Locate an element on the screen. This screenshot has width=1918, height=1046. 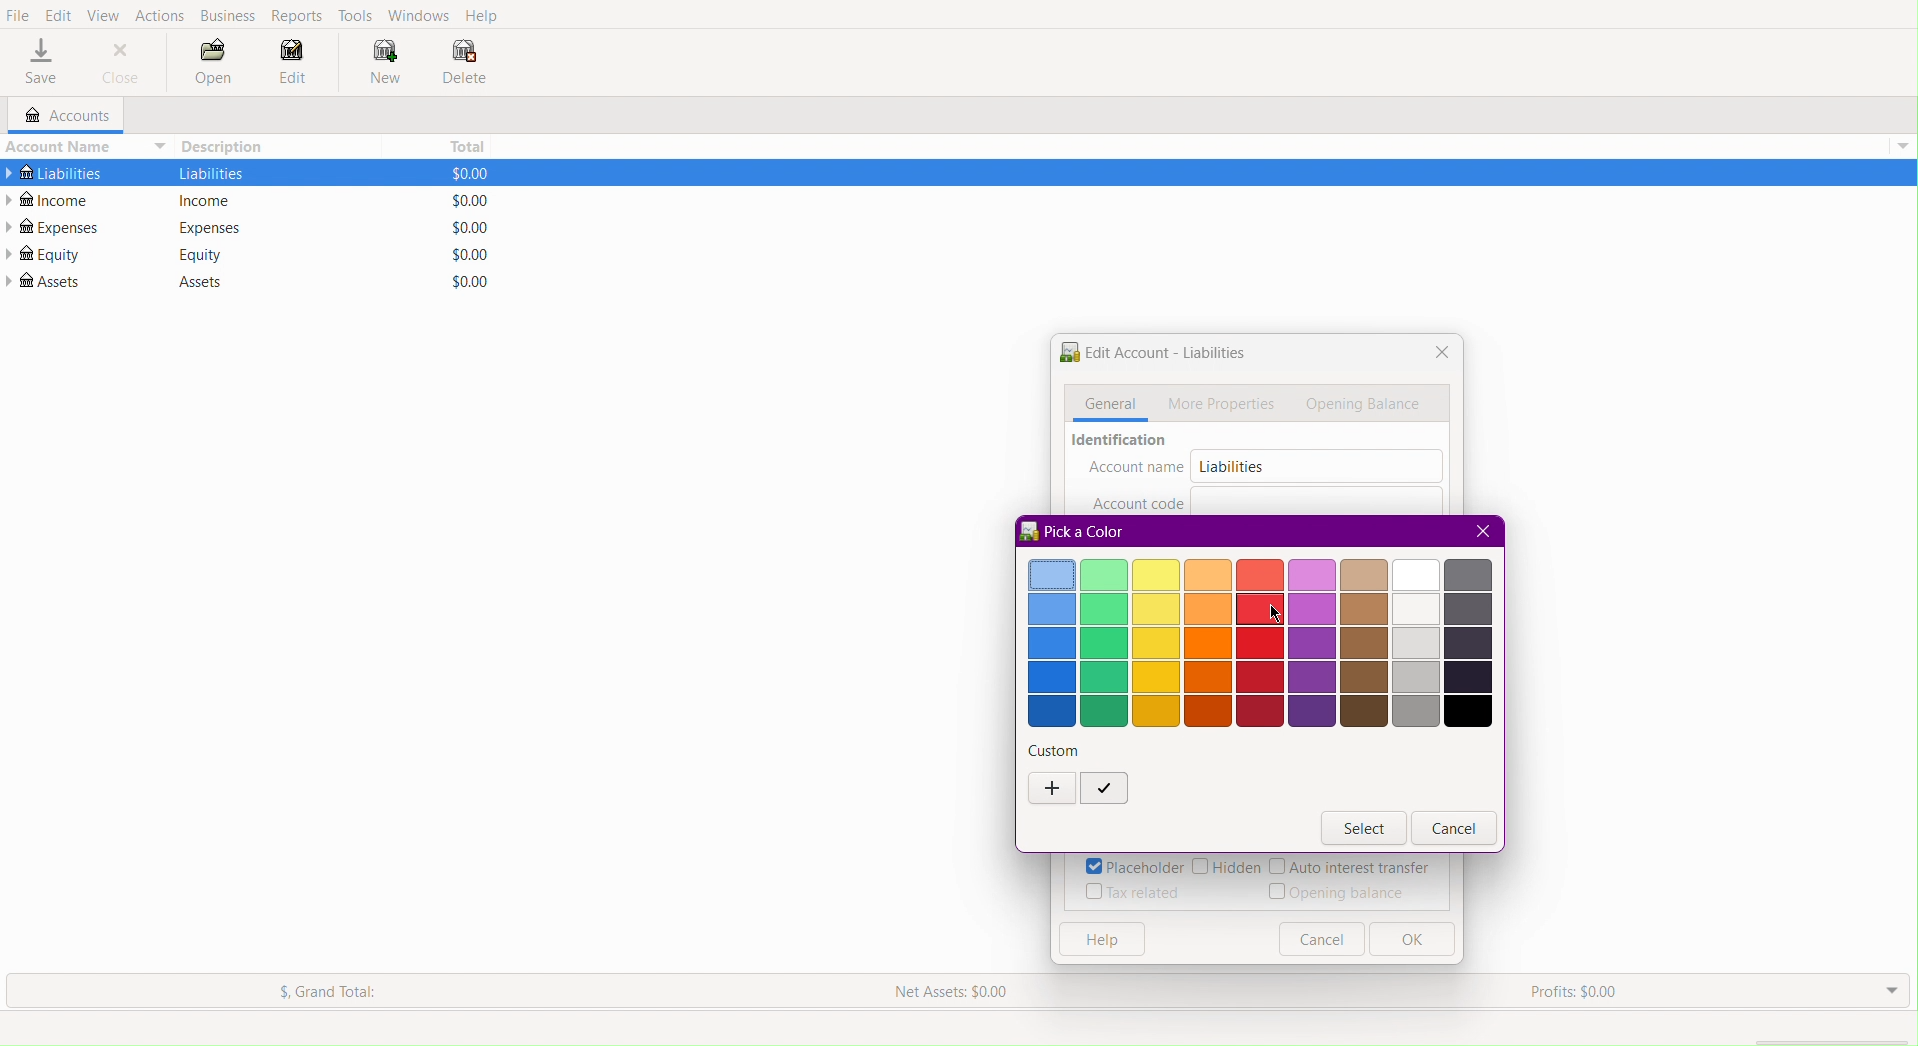
Account name is located at coordinates (1136, 469).